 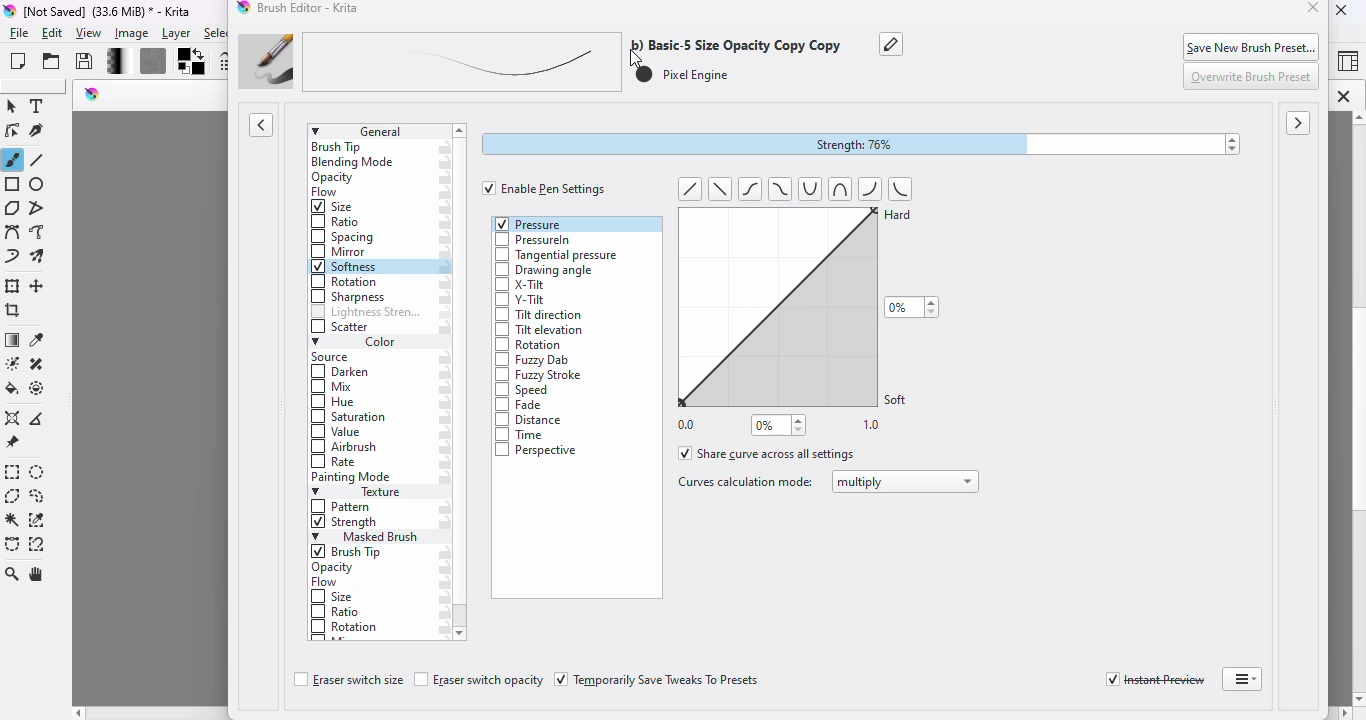 What do you see at coordinates (335, 388) in the screenshot?
I see `mix` at bounding box center [335, 388].